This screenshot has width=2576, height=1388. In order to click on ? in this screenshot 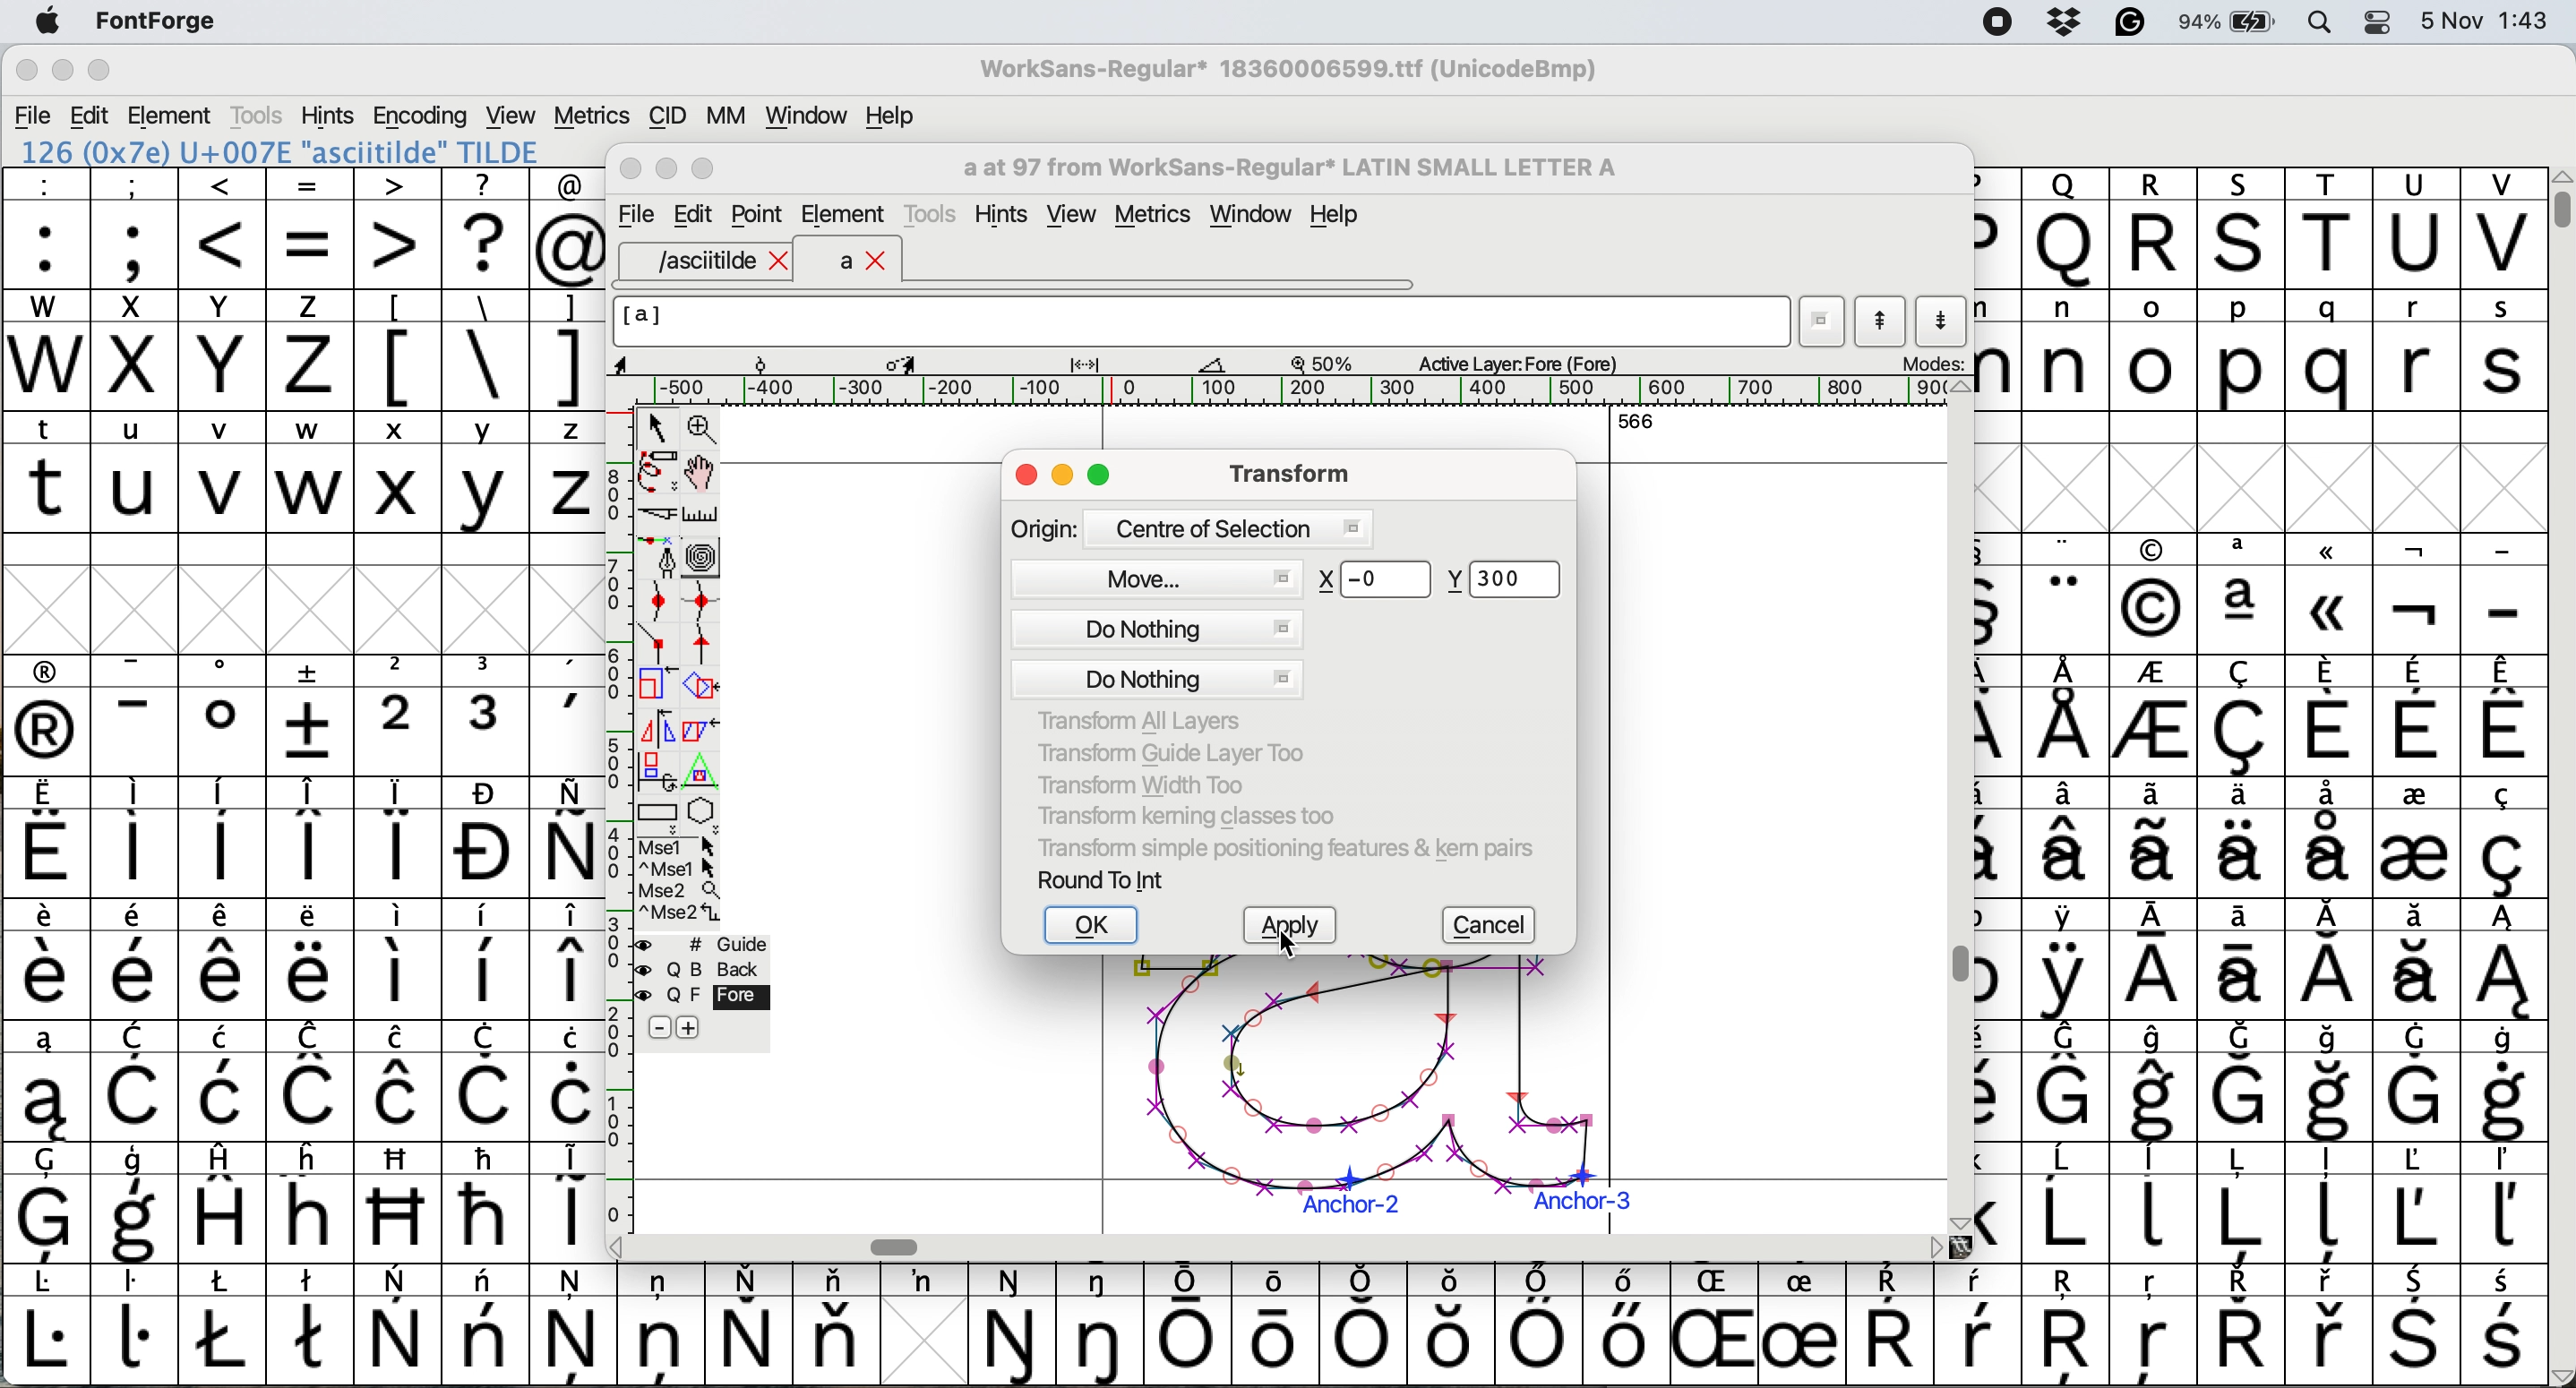, I will do `click(485, 227)`.